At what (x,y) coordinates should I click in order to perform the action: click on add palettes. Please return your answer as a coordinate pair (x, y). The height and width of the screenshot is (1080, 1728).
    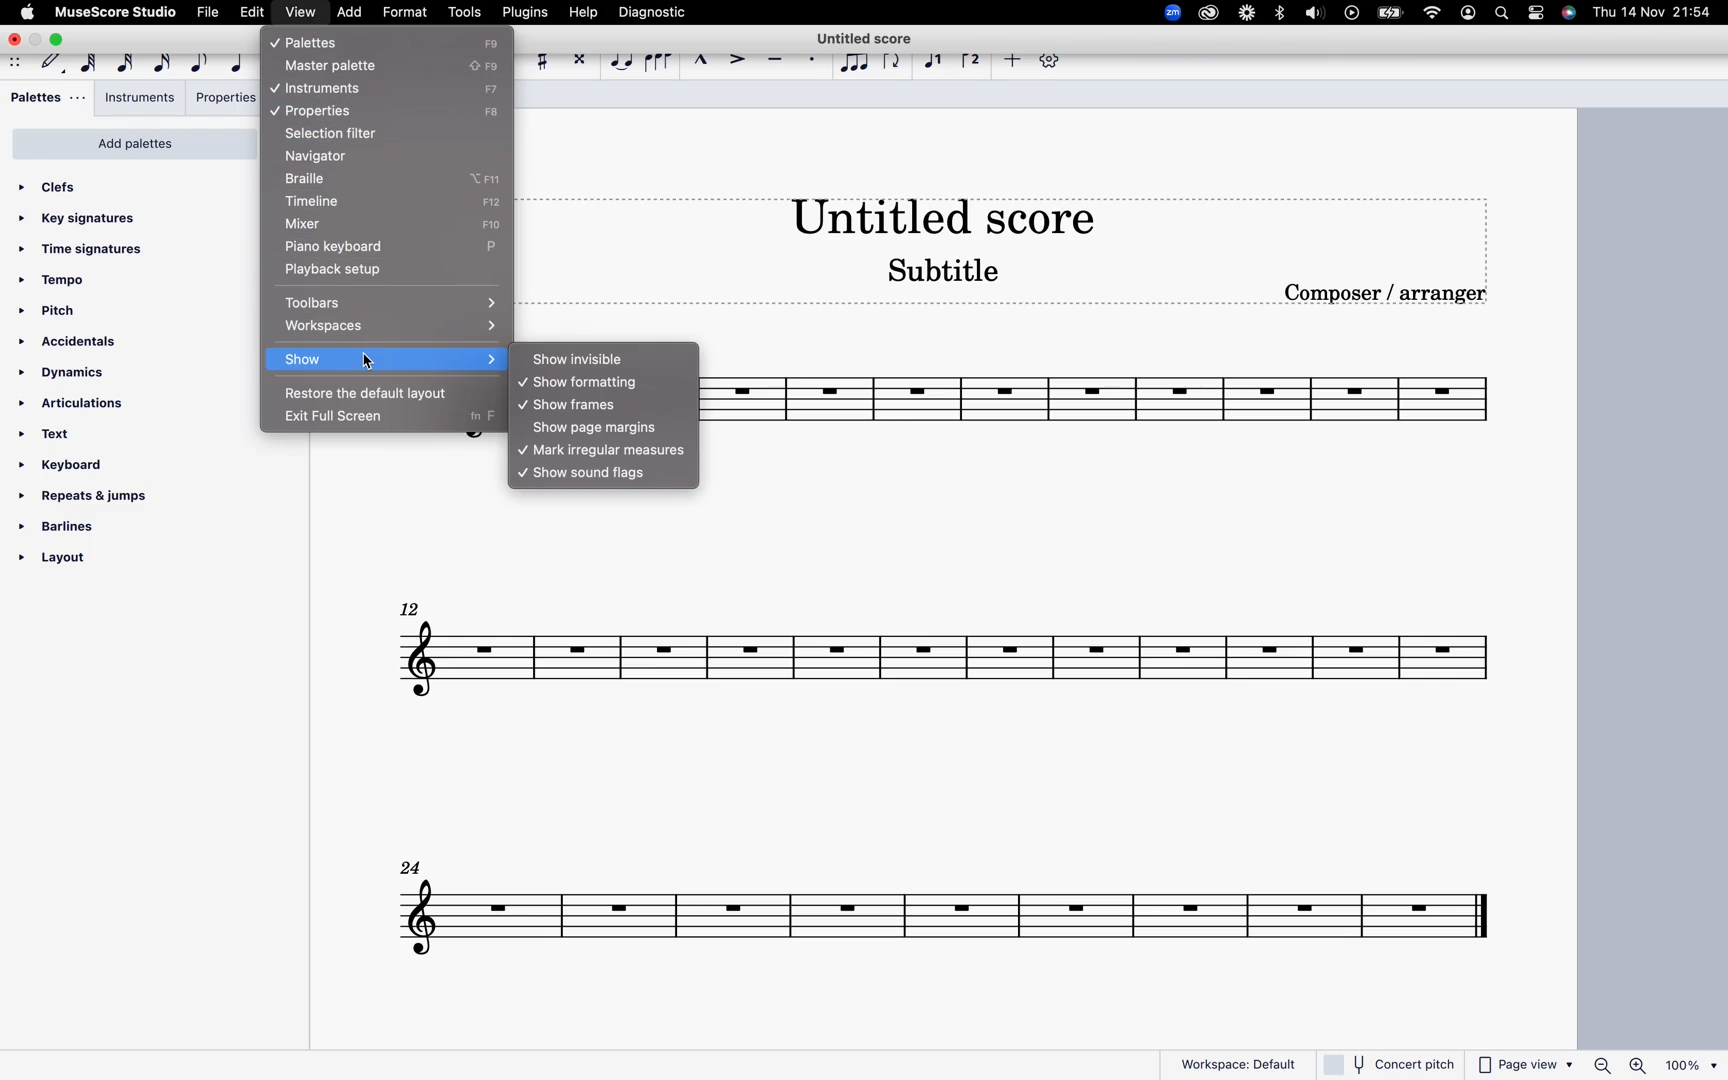
    Looking at the image, I should click on (136, 143).